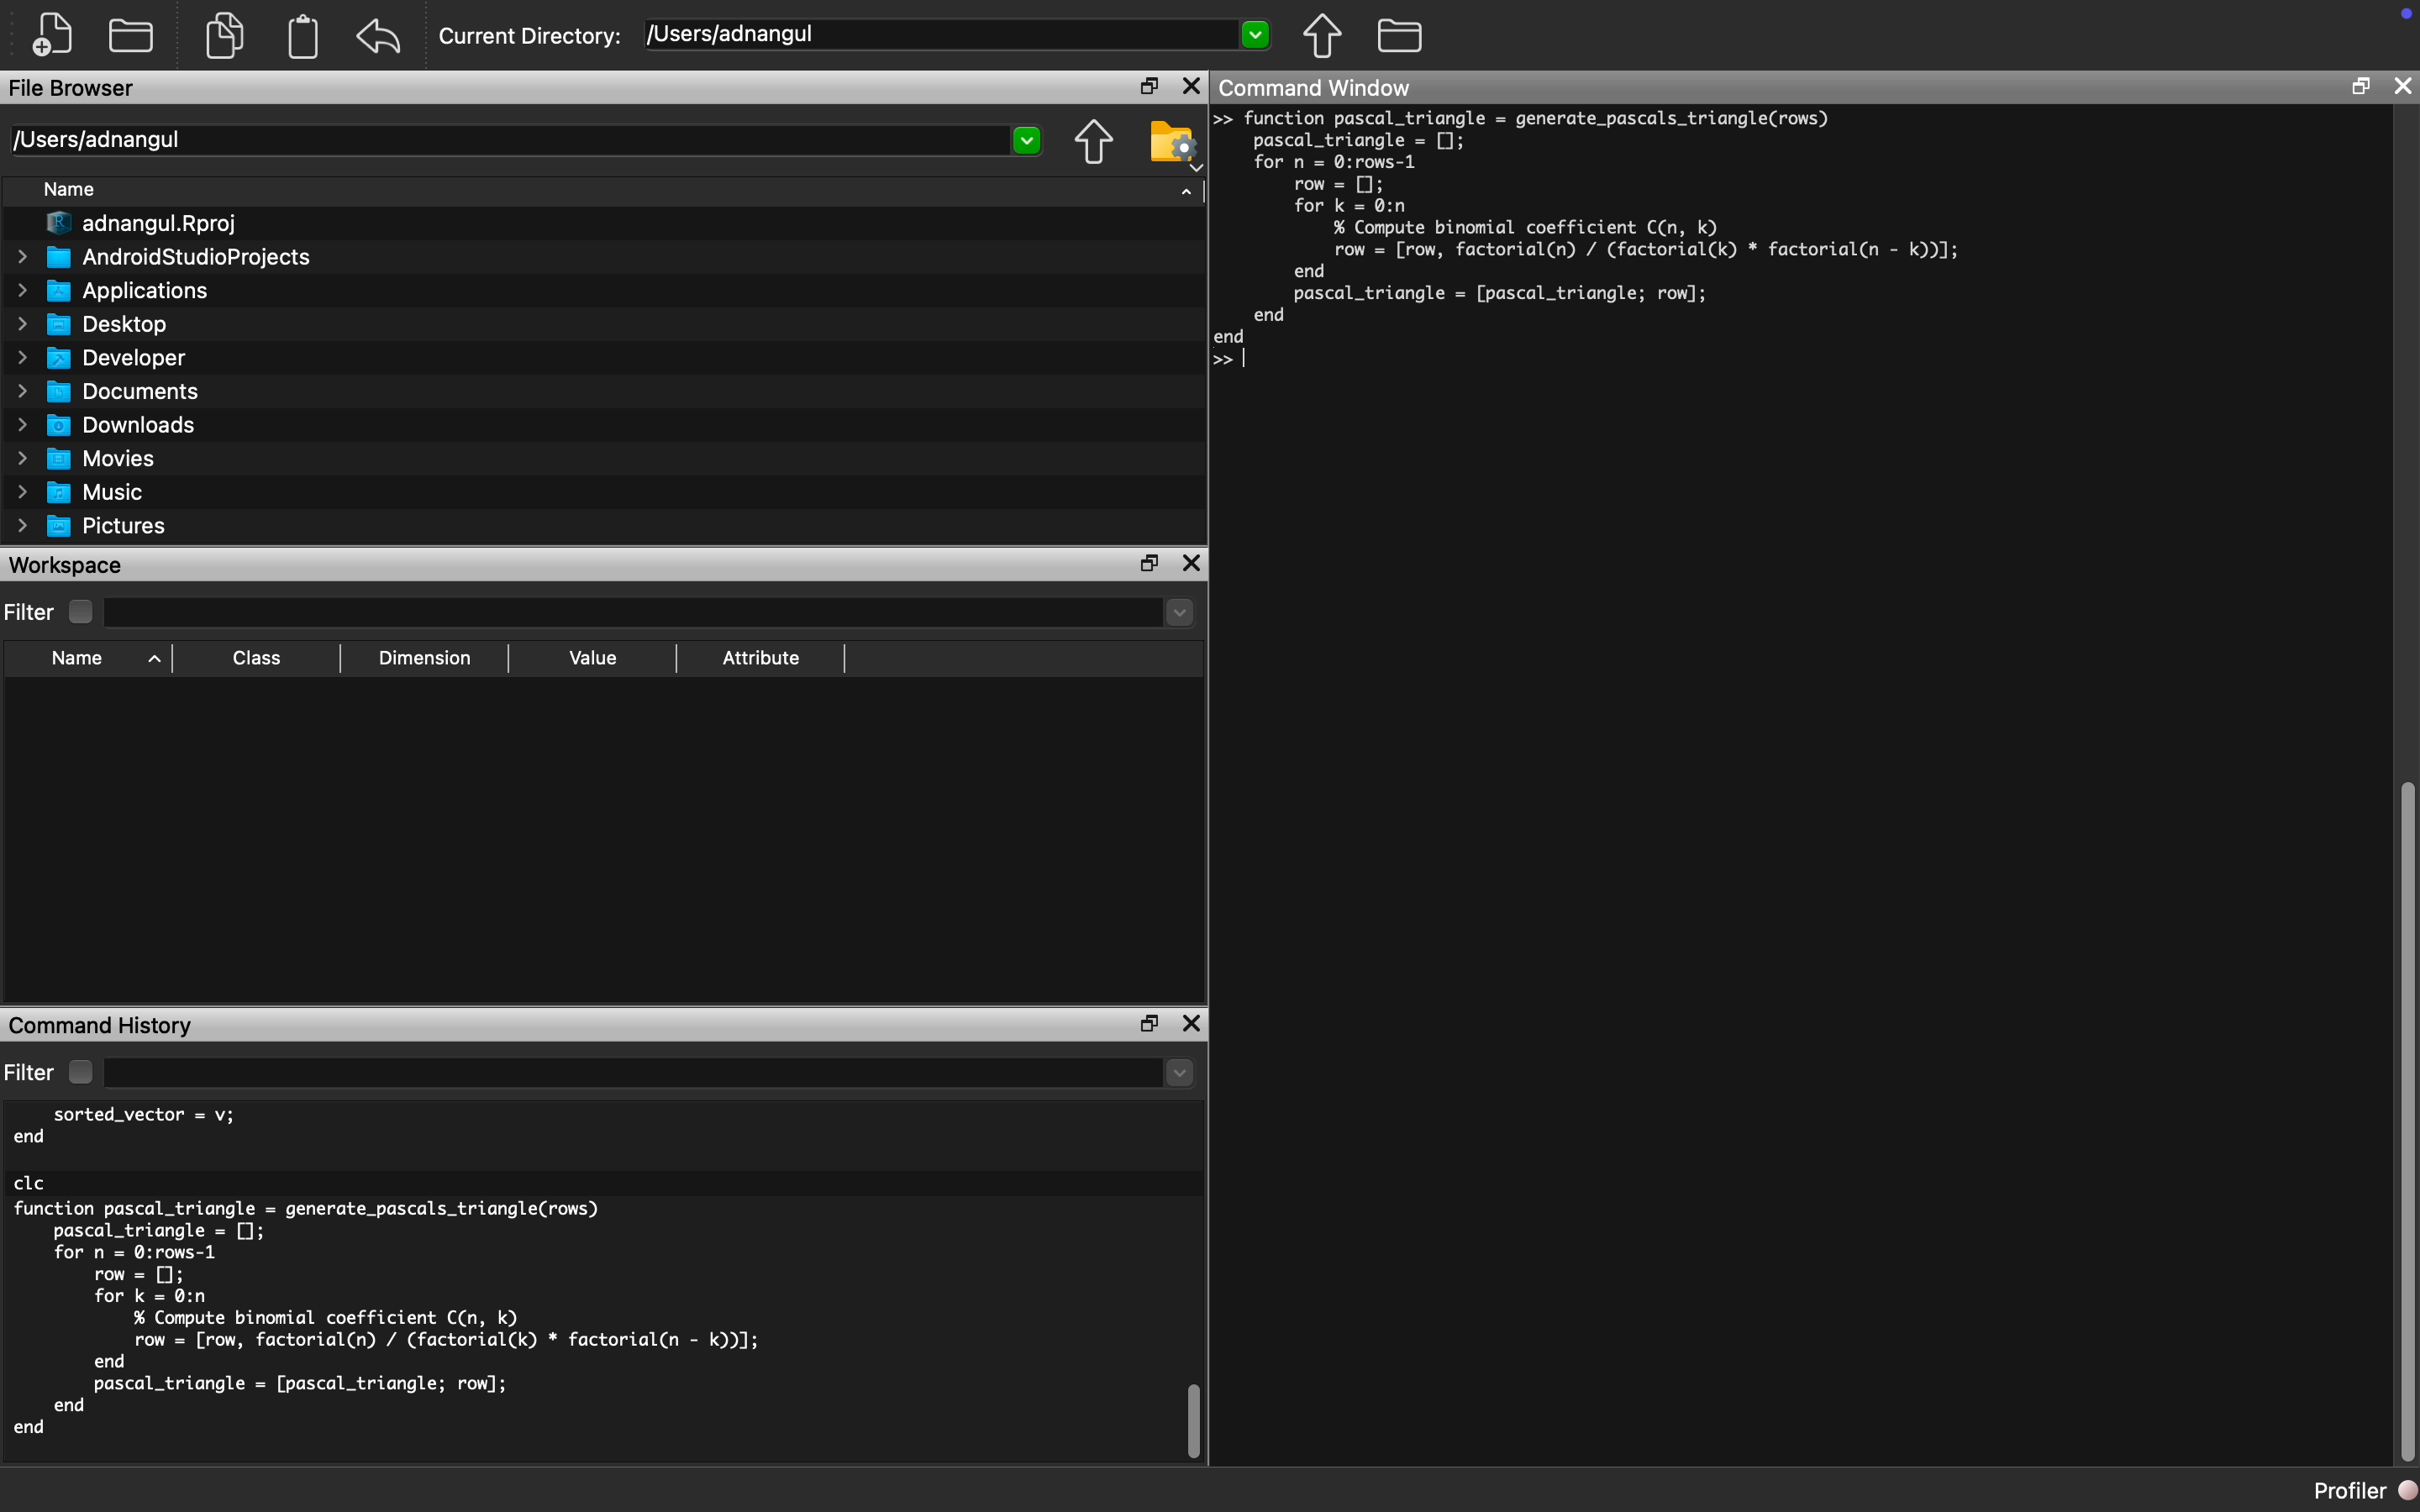  I want to click on Restore Down, so click(1148, 85).